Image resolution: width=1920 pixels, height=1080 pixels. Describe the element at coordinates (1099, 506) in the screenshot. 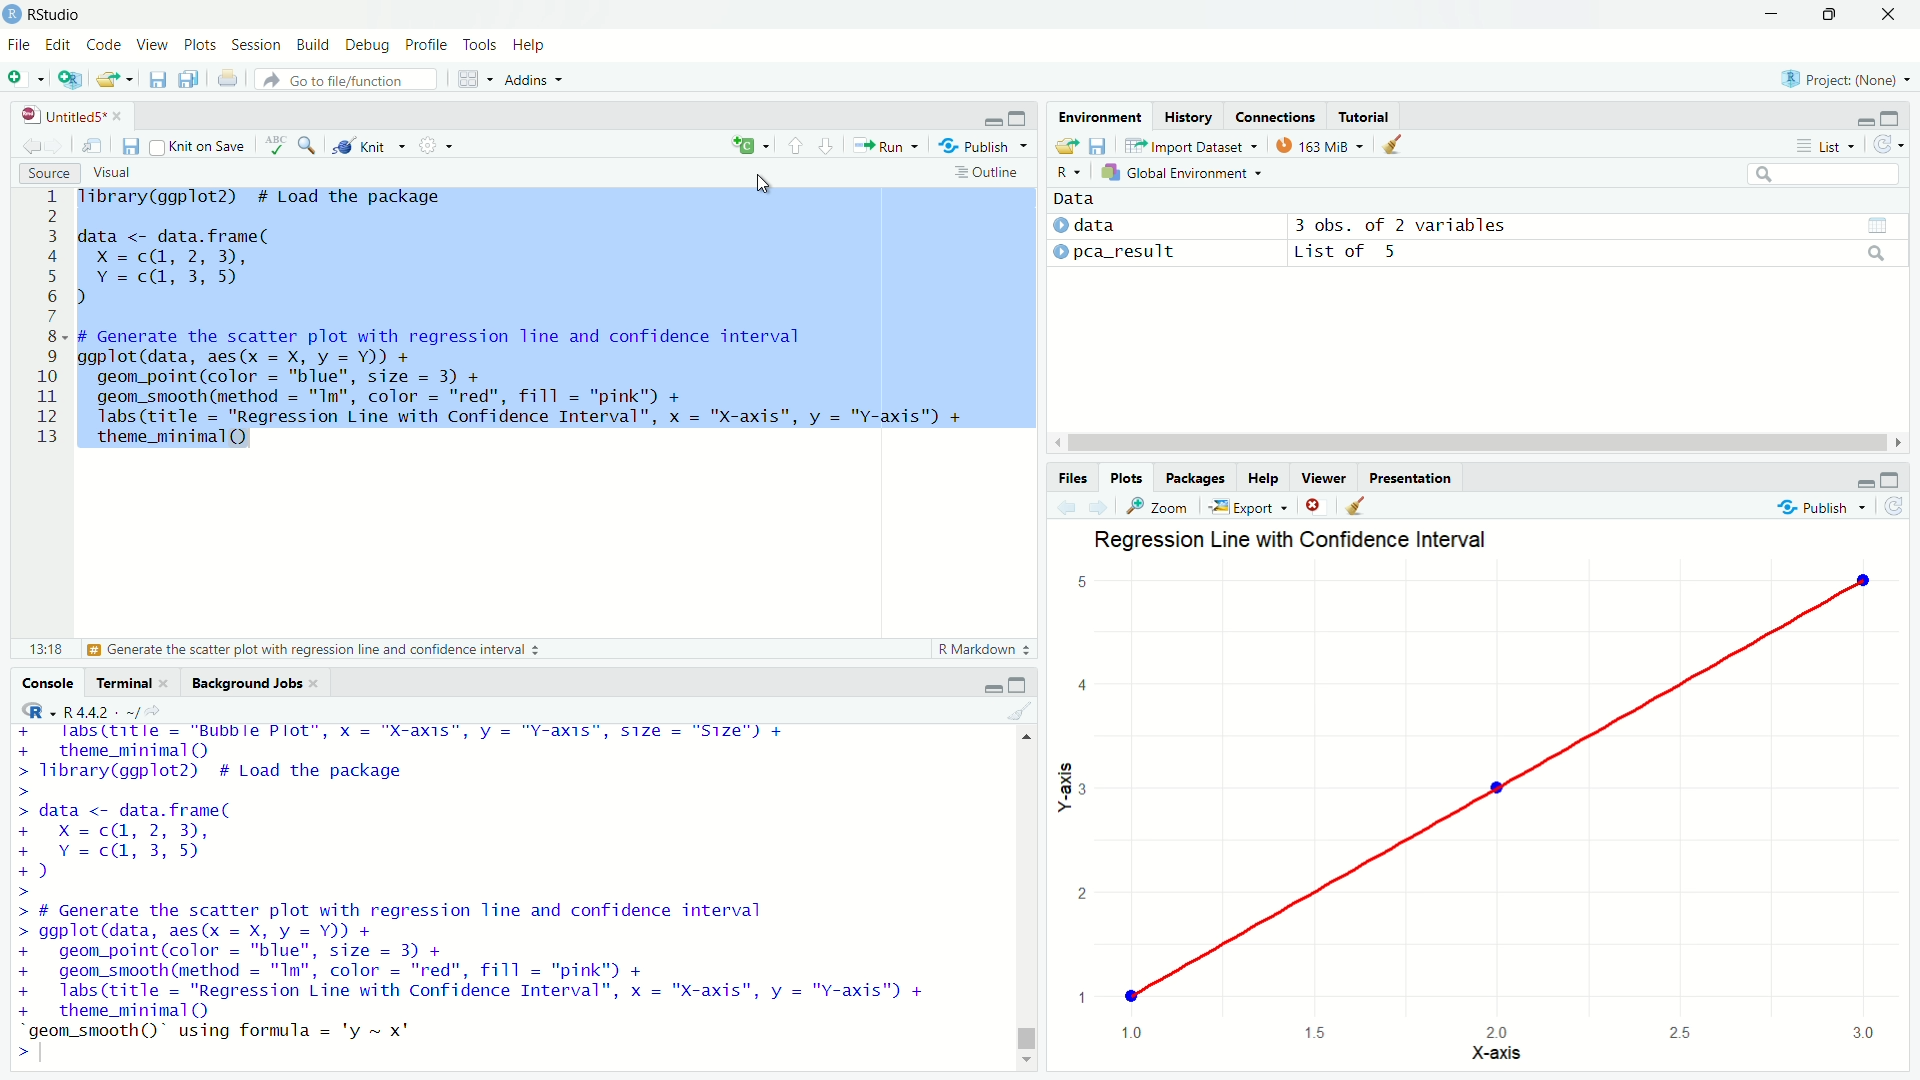

I see `Next plot` at that location.